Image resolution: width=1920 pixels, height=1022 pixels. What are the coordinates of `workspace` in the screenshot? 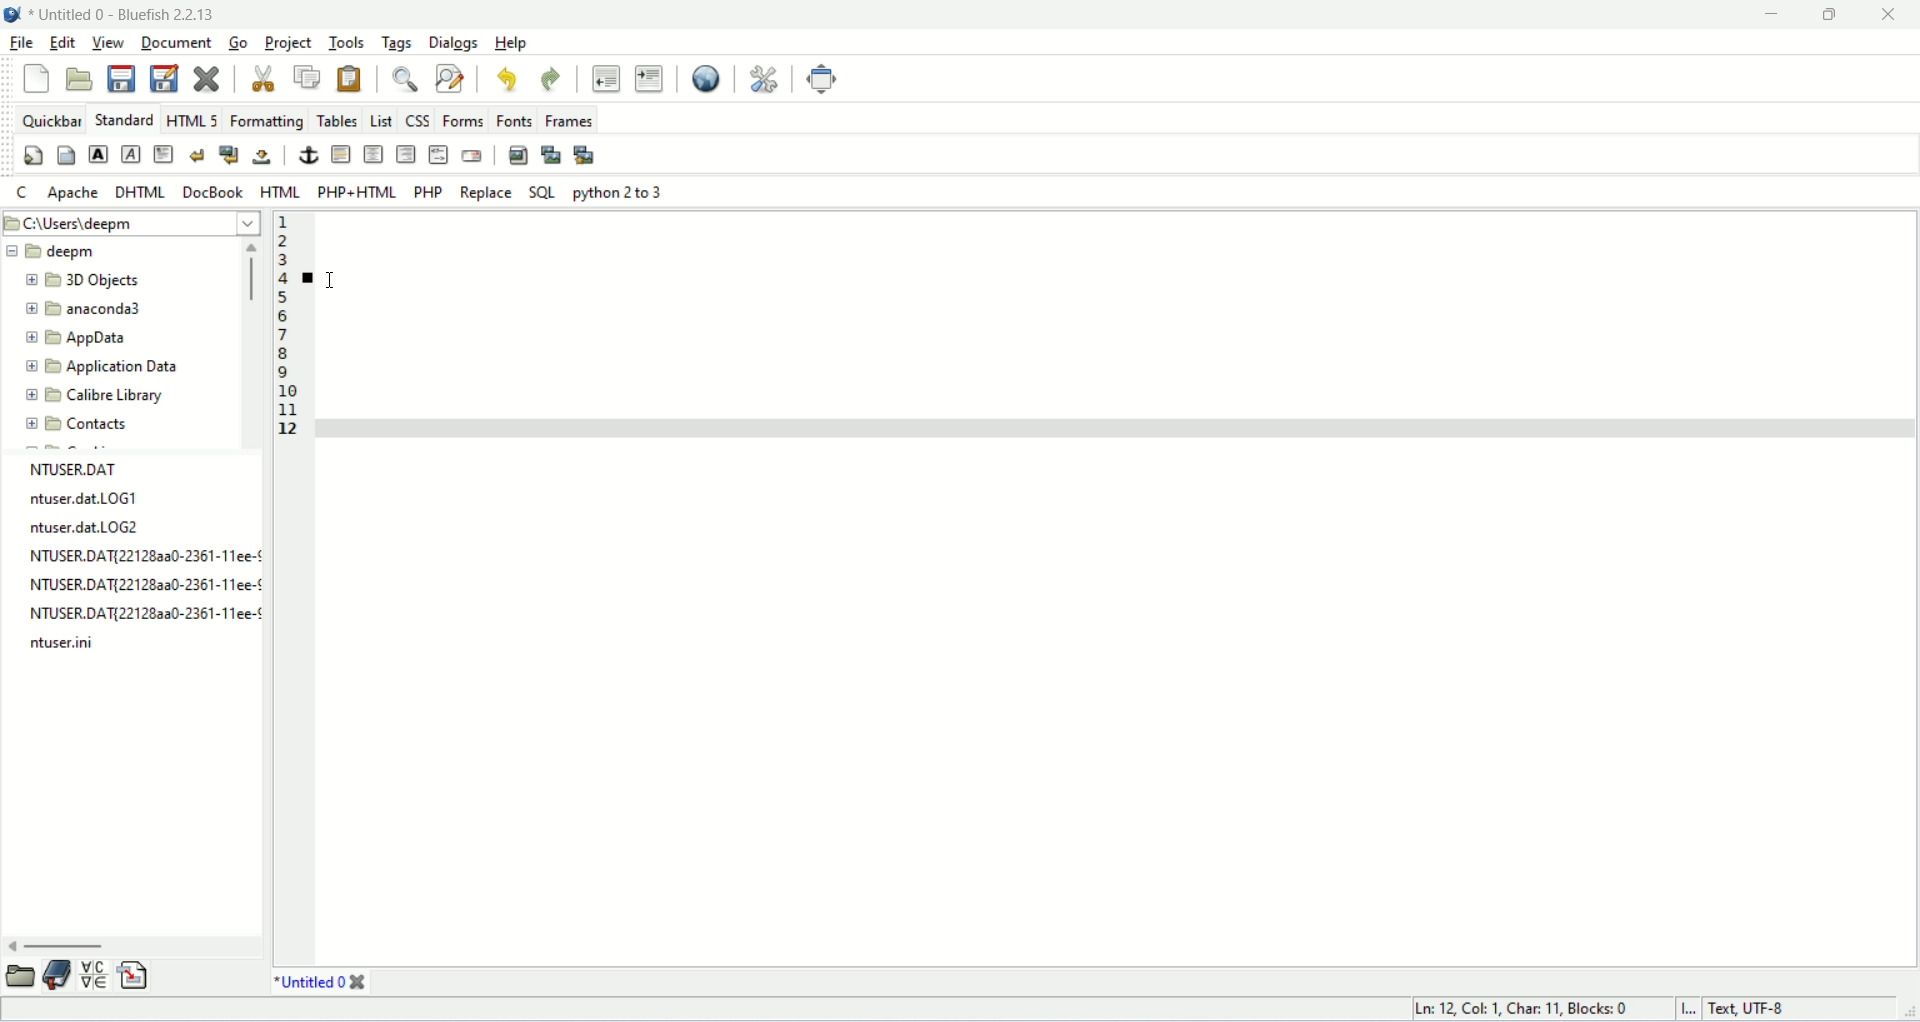 It's located at (1118, 636).